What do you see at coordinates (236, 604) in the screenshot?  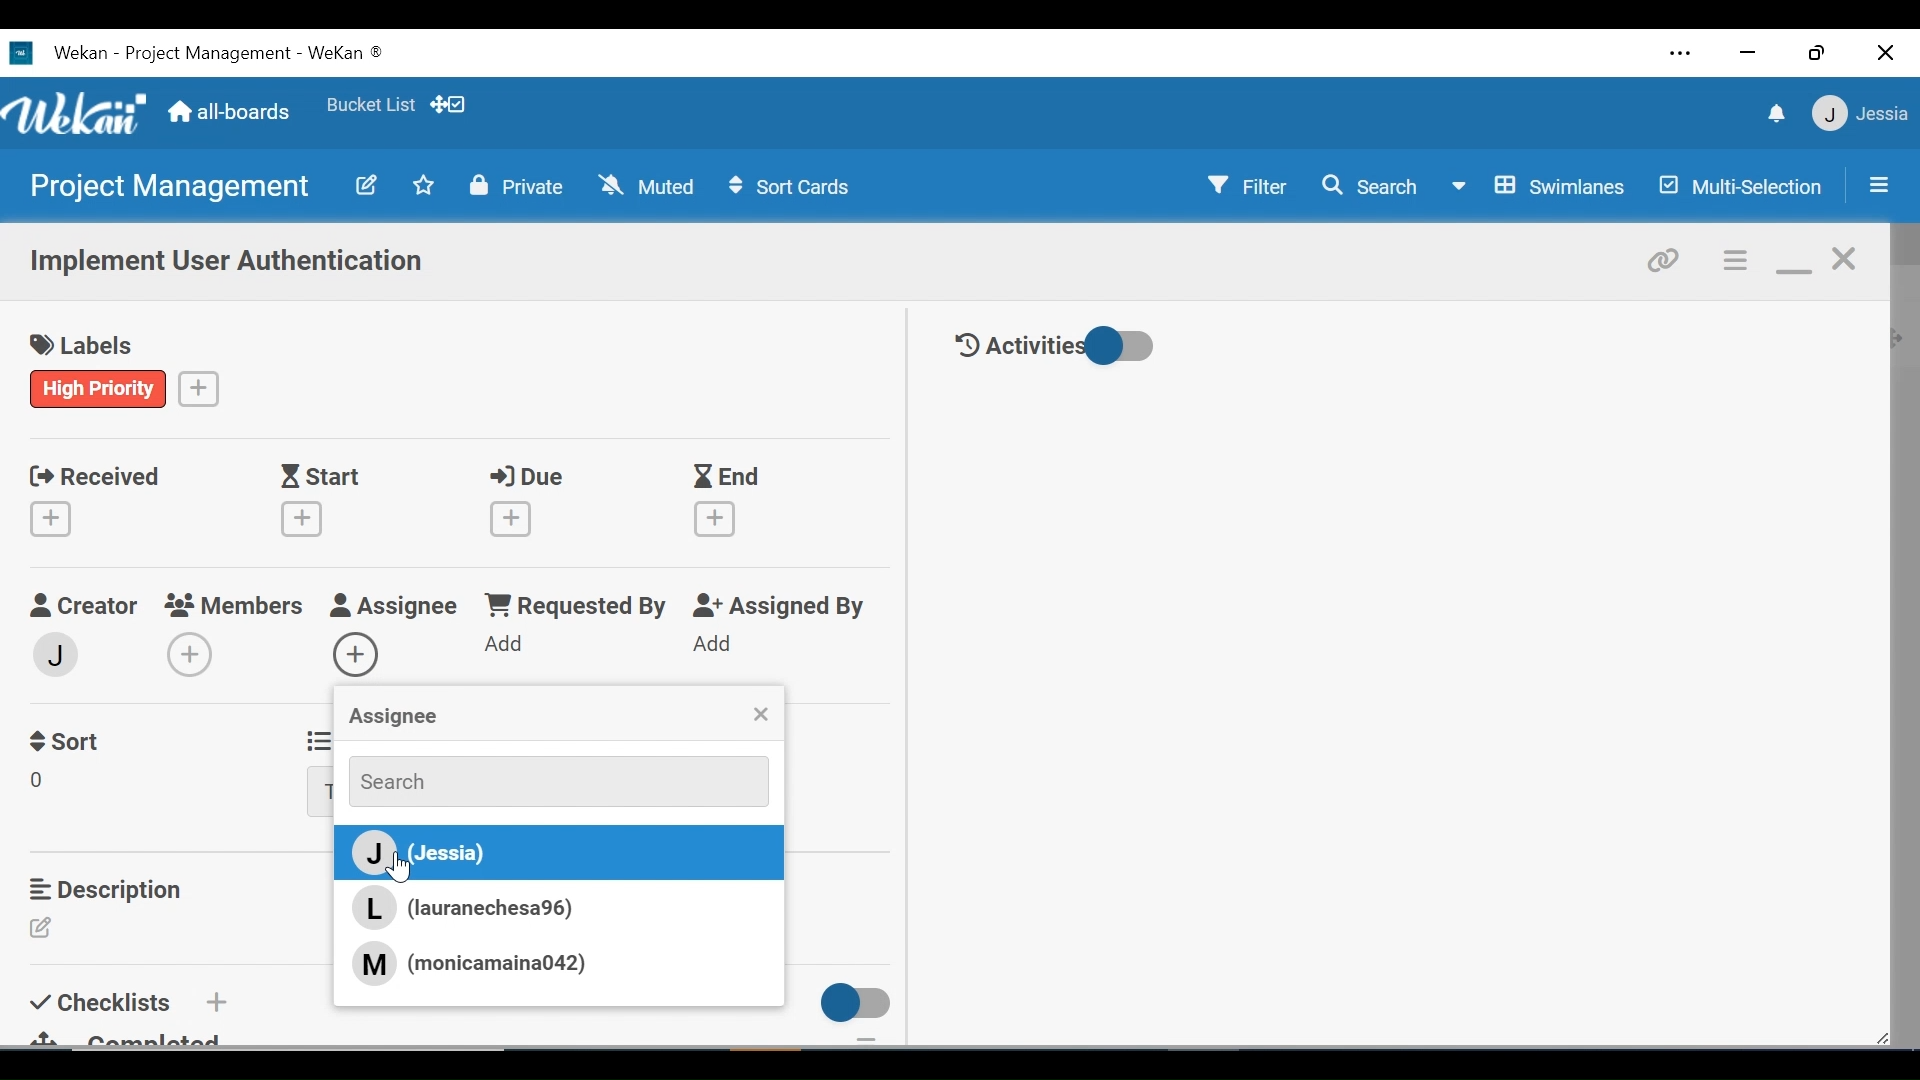 I see `Members` at bounding box center [236, 604].